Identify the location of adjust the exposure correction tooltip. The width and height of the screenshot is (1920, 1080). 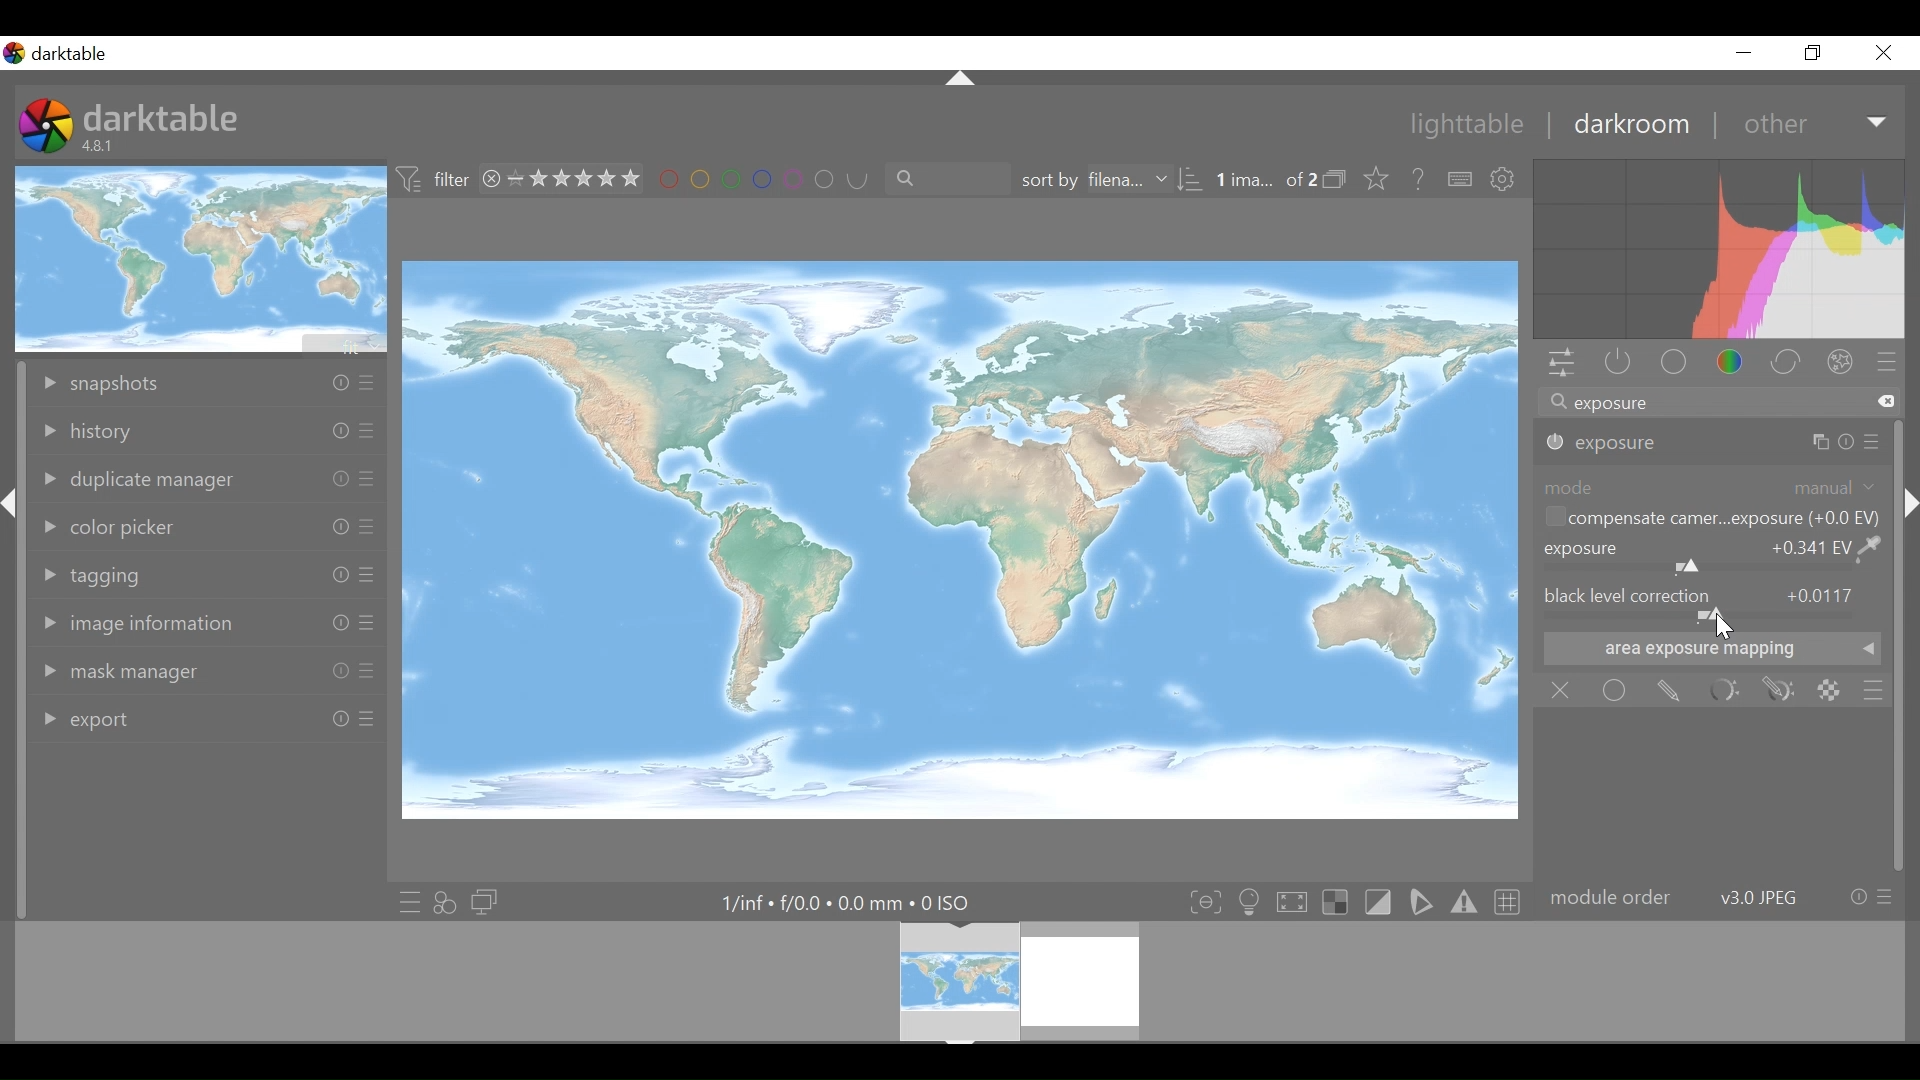
(1696, 626).